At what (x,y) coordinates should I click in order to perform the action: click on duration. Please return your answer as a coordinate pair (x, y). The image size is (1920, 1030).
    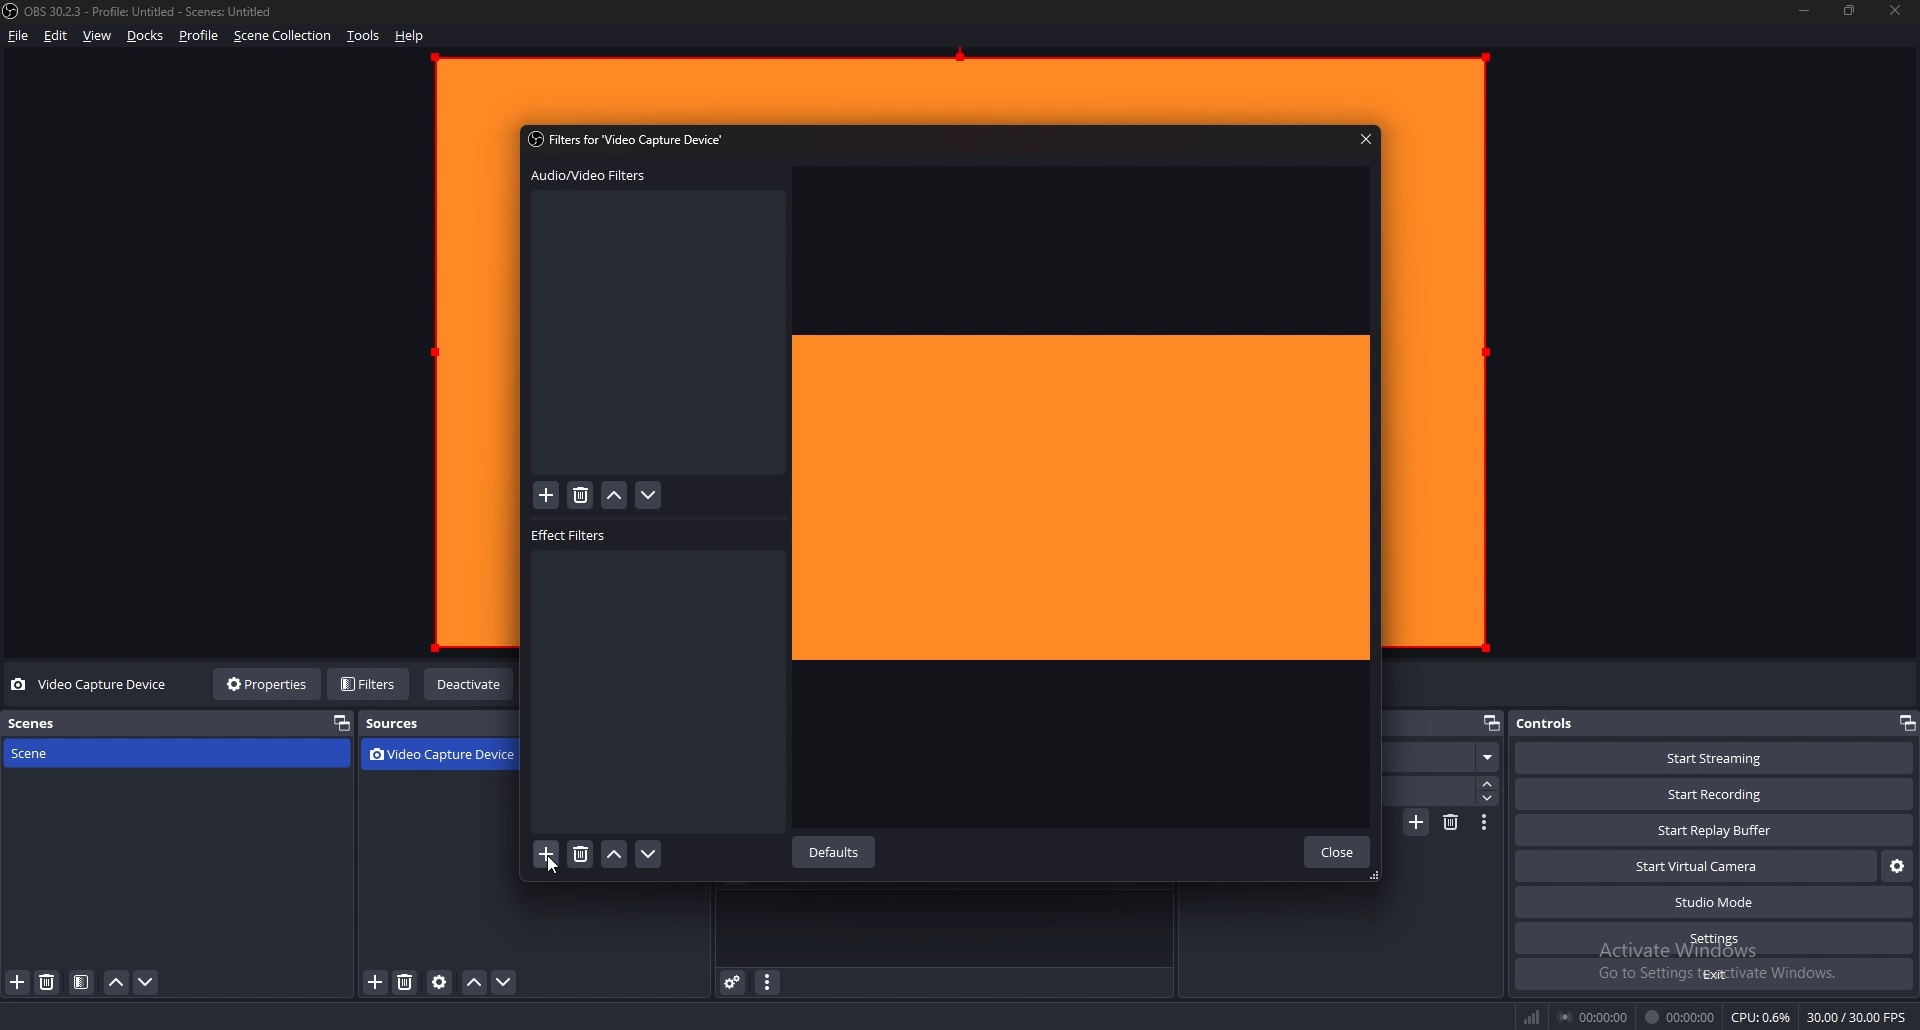
    Looking at the image, I should click on (1434, 790).